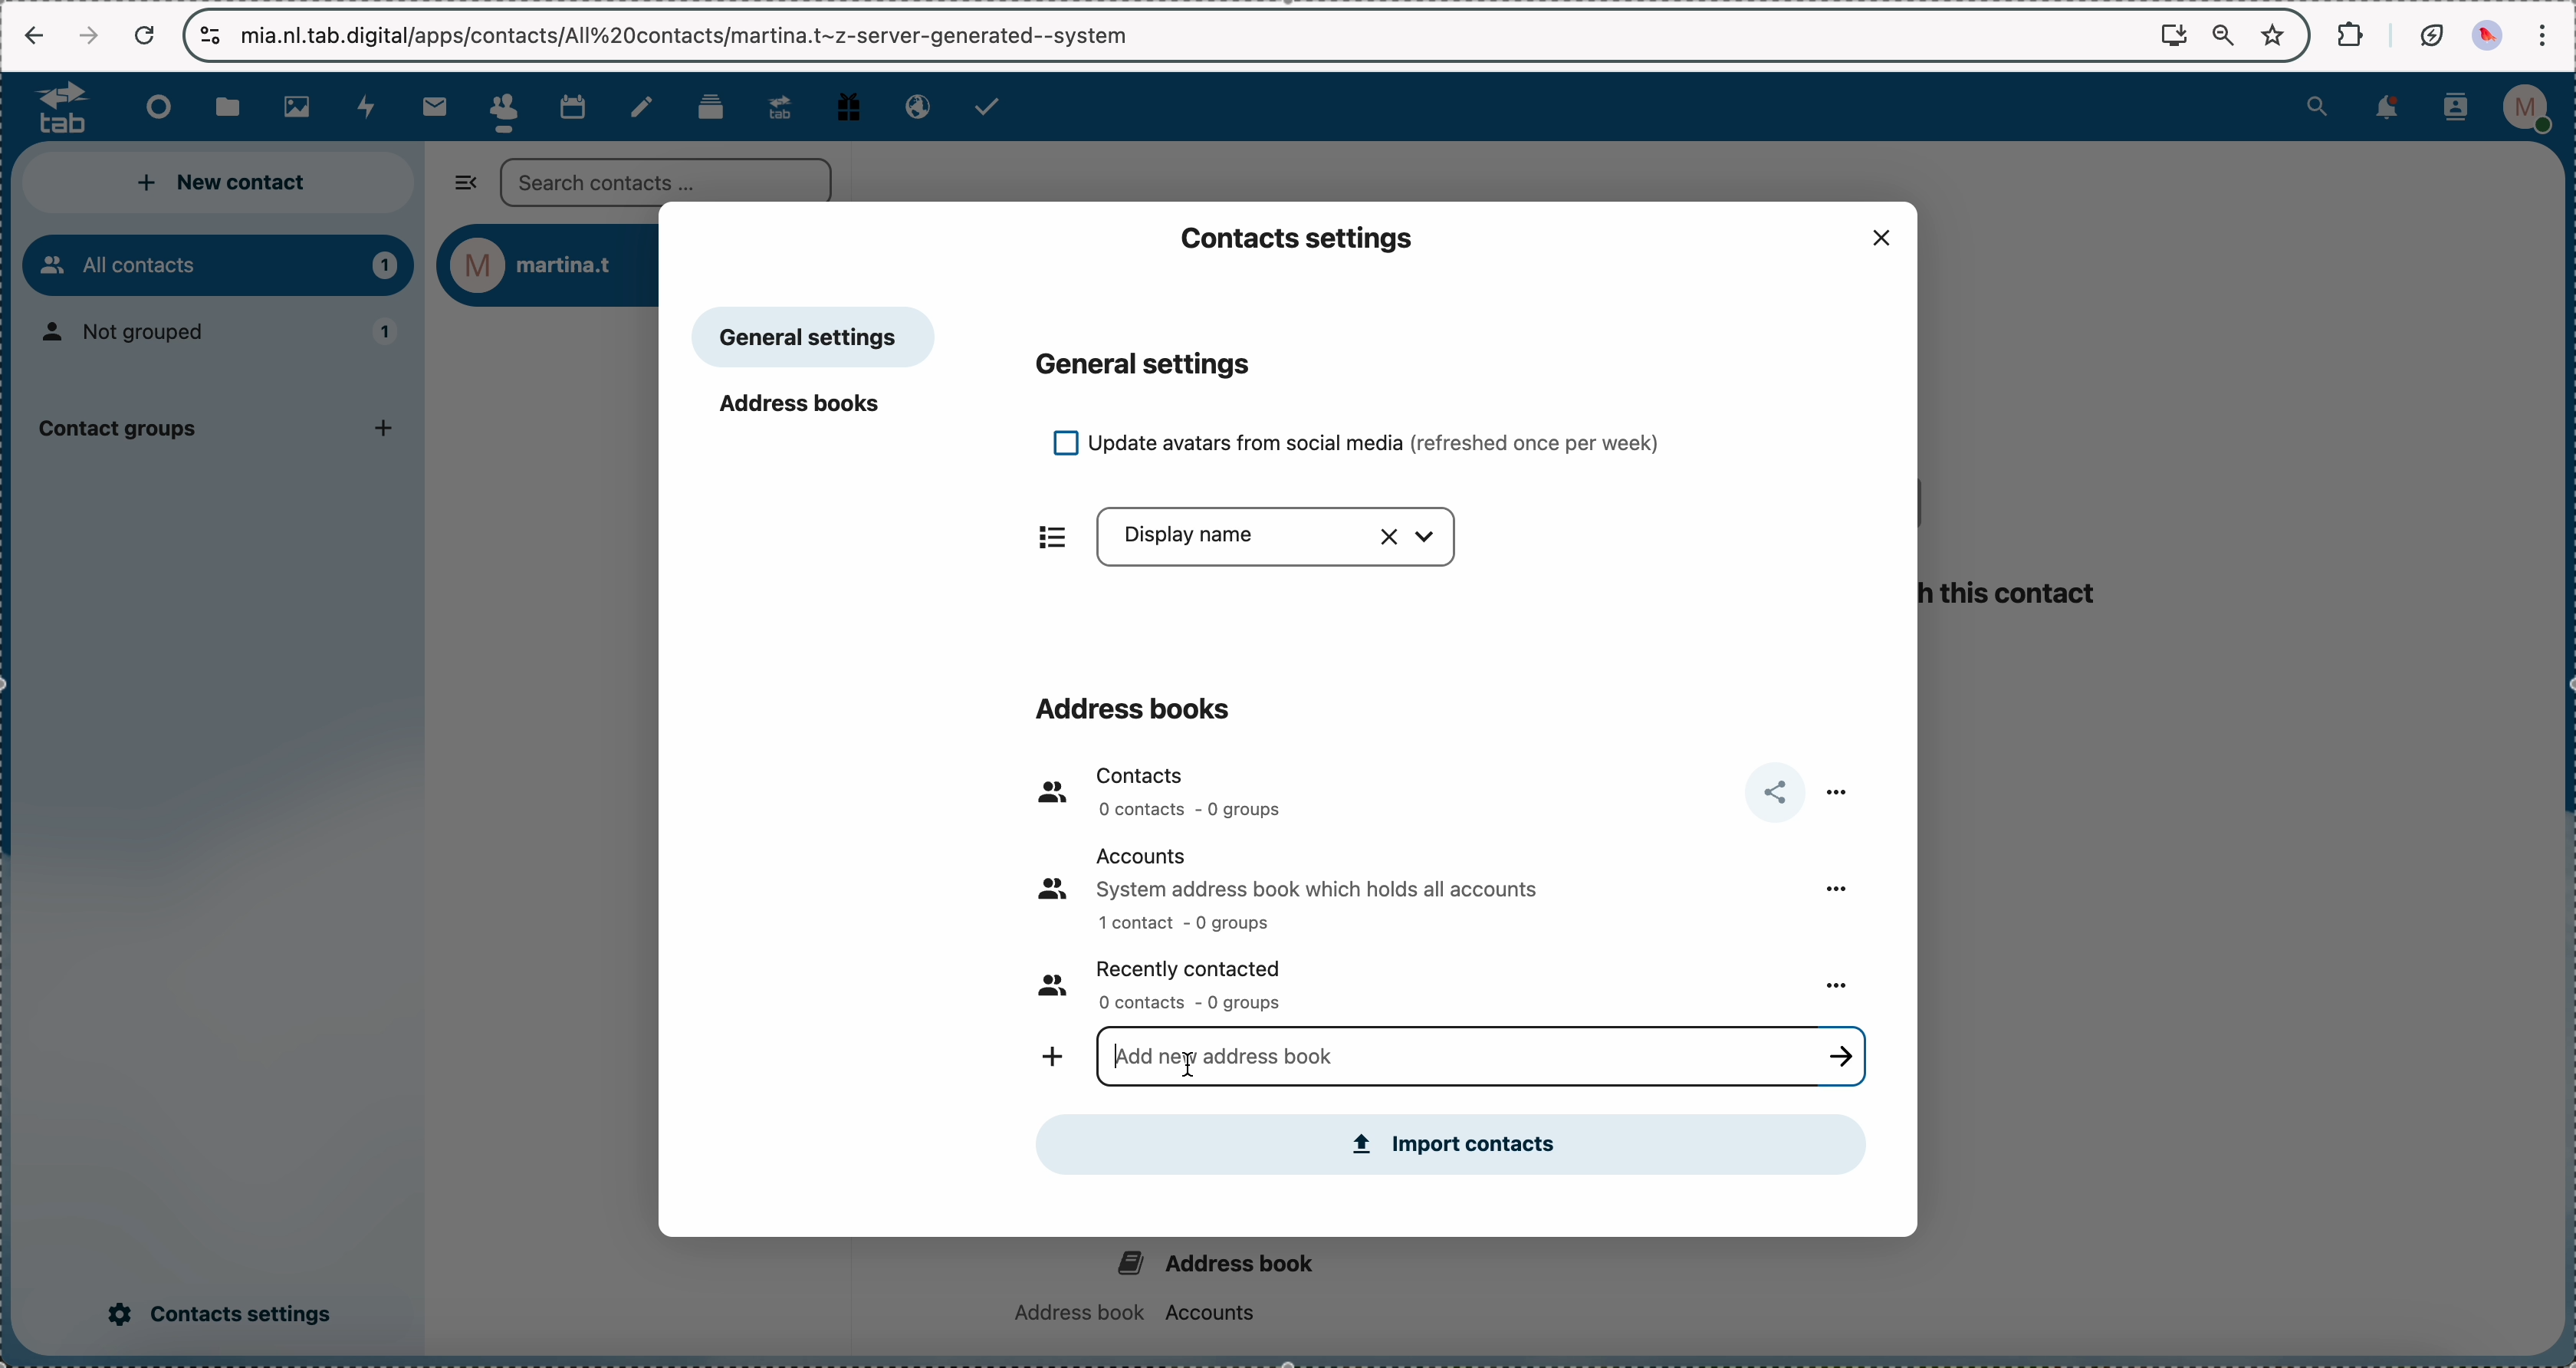  What do you see at coordinates (666, 179) in the screenshot?
I see `search bar` at bounding box center [666, 179].